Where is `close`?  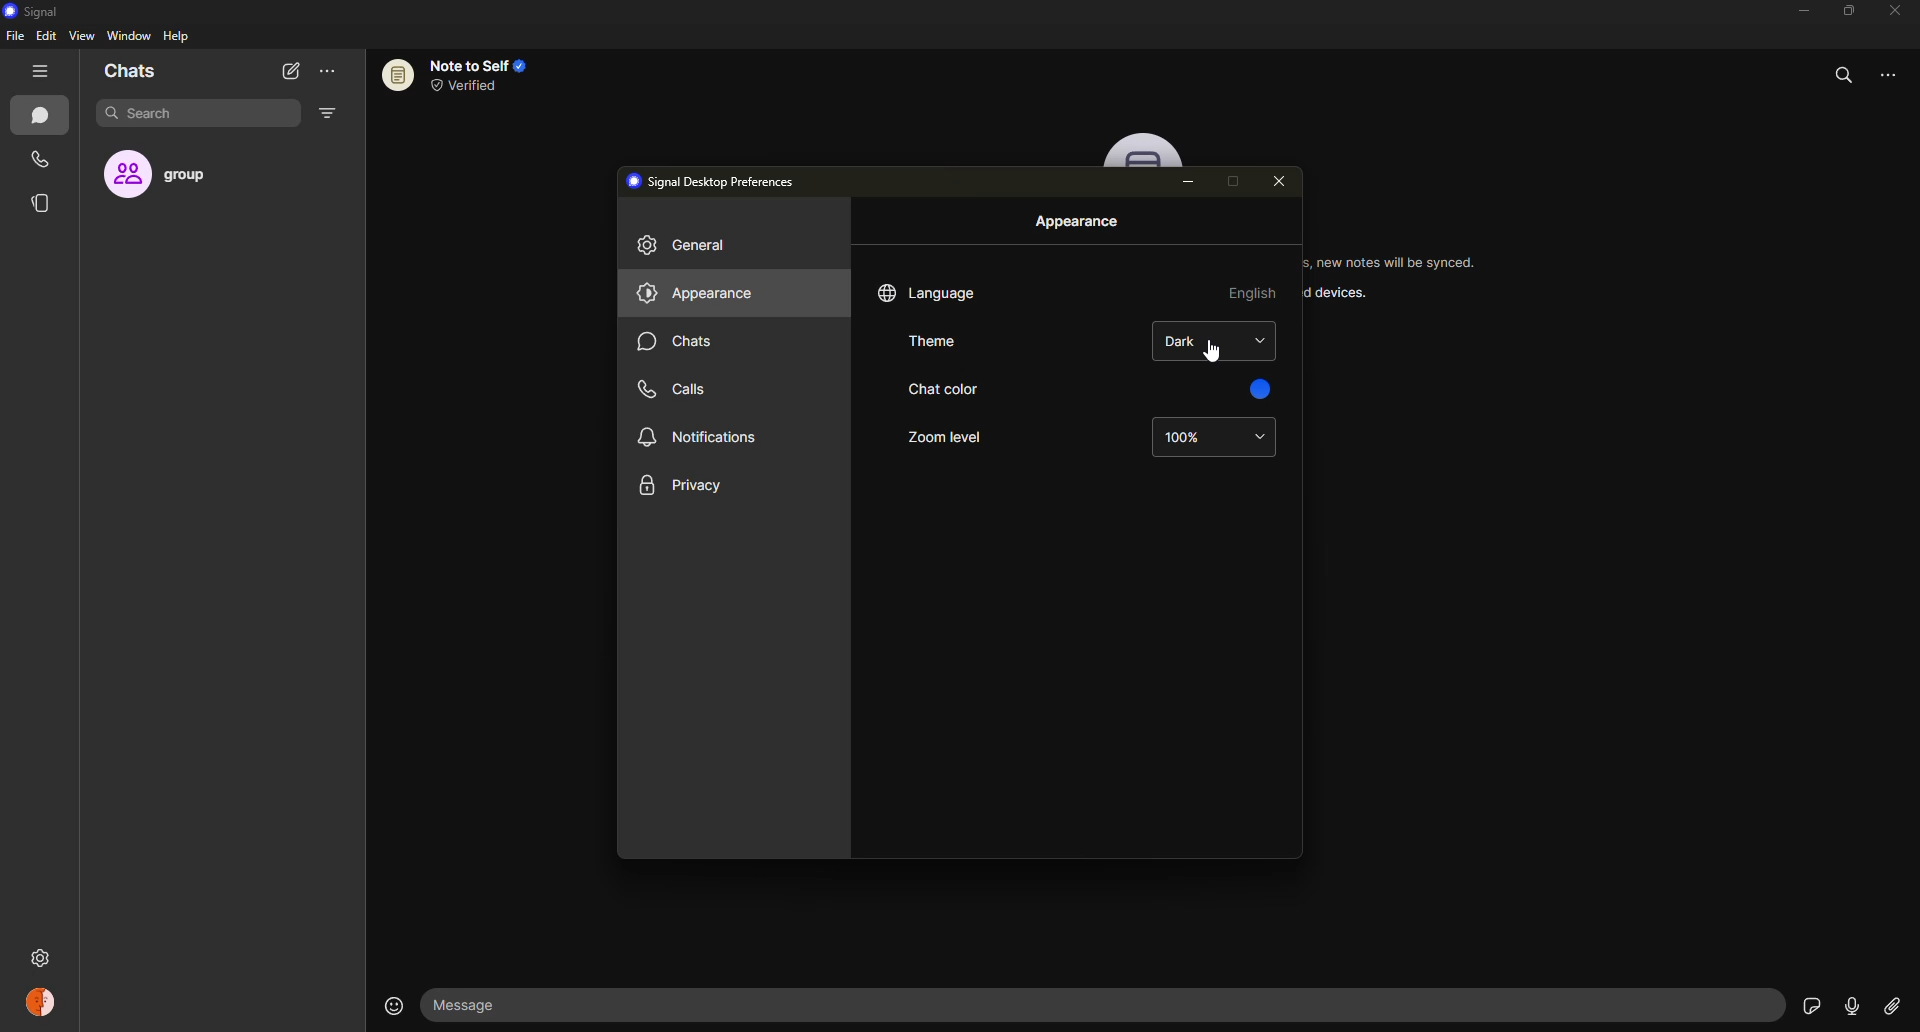 close is located at coordinates (1281, 181).